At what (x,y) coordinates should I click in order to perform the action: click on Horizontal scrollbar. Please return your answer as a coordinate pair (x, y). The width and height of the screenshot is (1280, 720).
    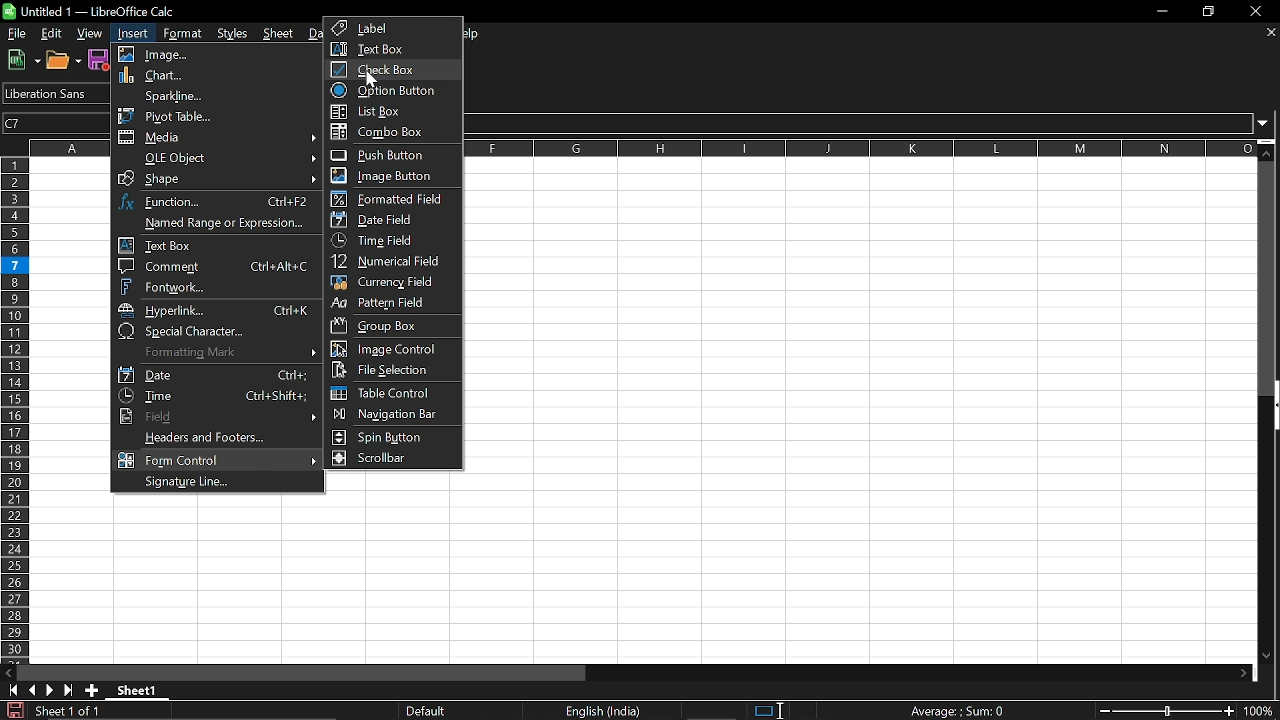
    Looking at the image, I should click on (302, 672).